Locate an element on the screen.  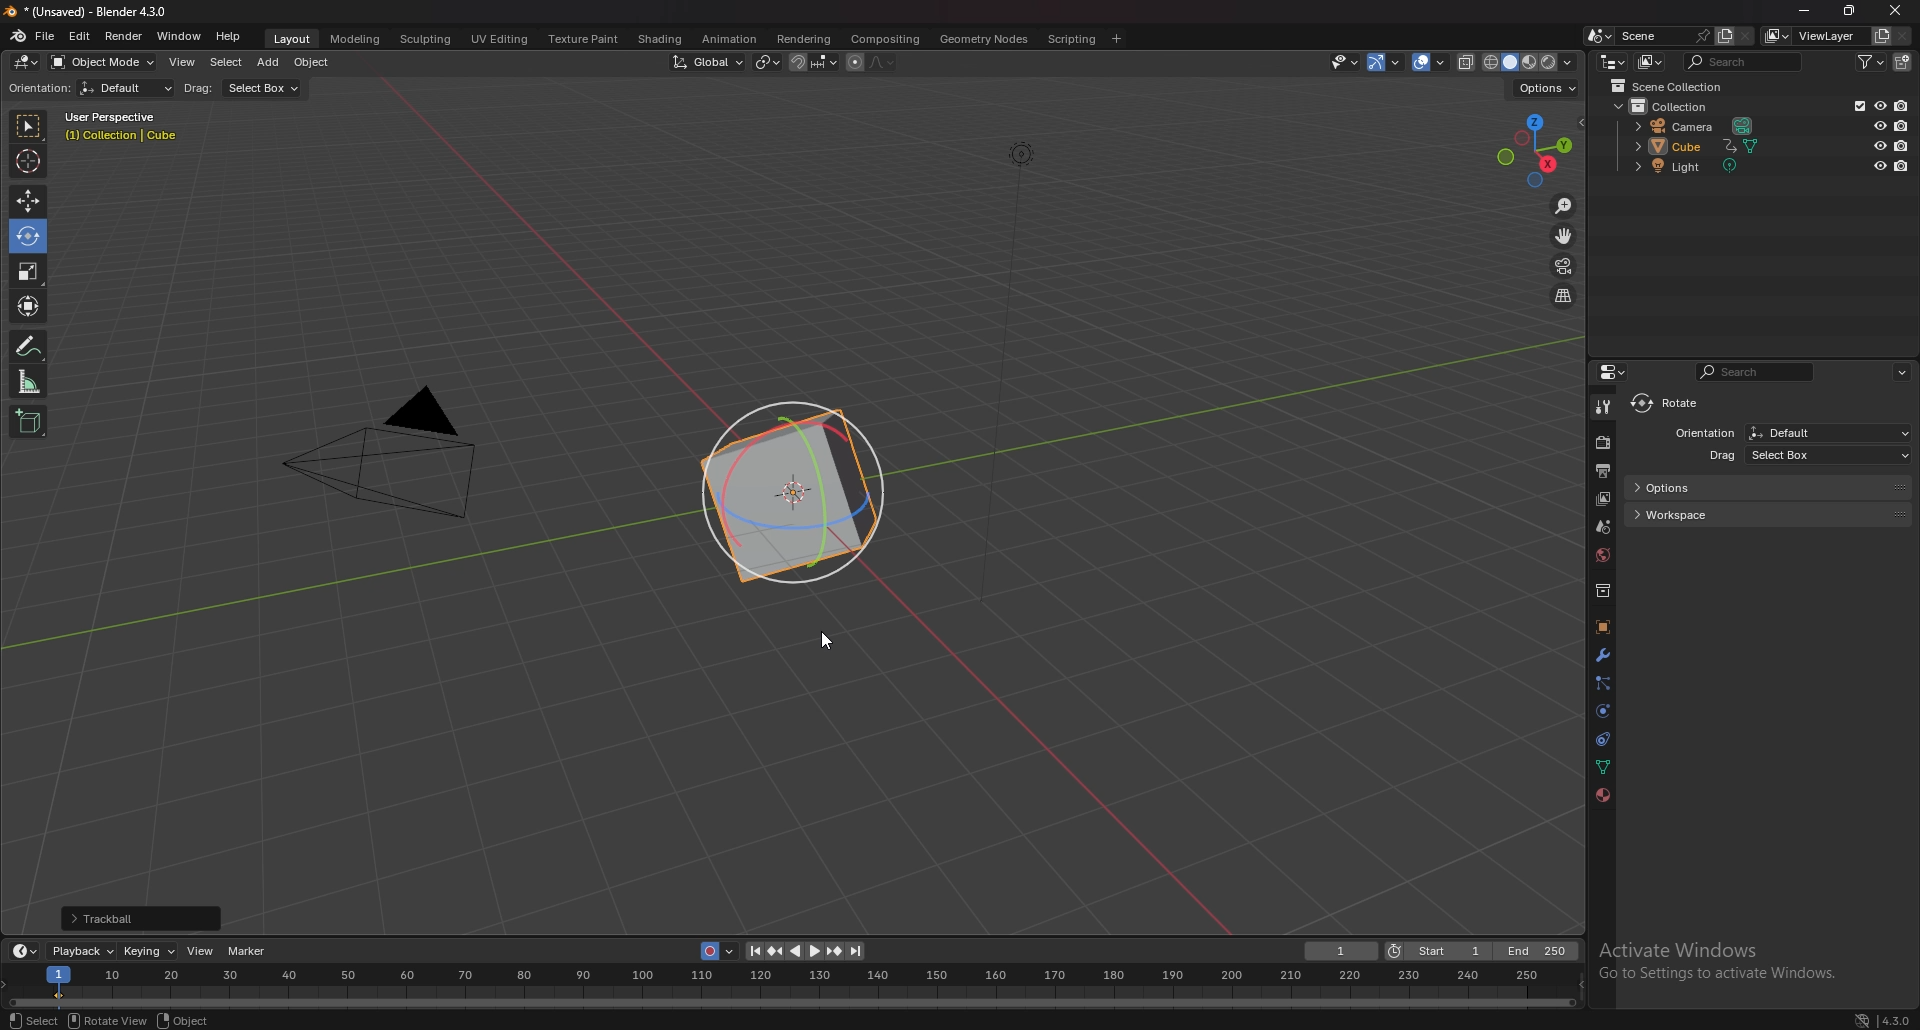
view is located at coordinates (183, 62).